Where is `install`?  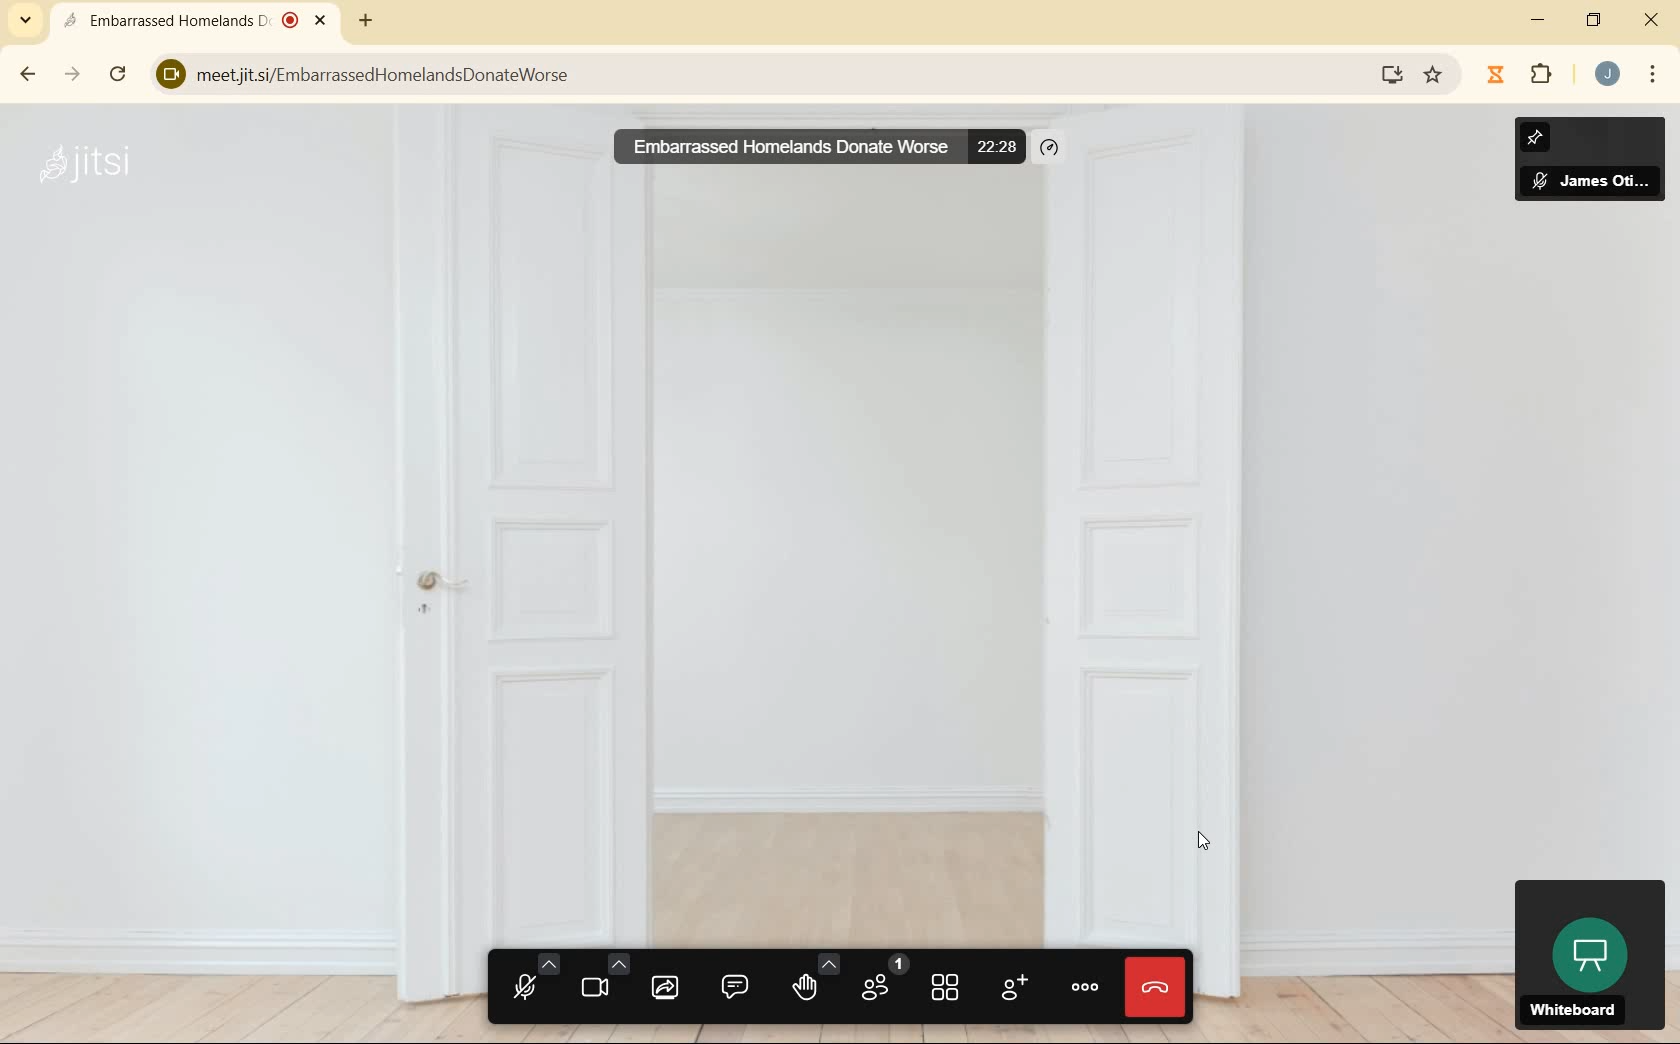 install is located at coordinates (1387, 77).